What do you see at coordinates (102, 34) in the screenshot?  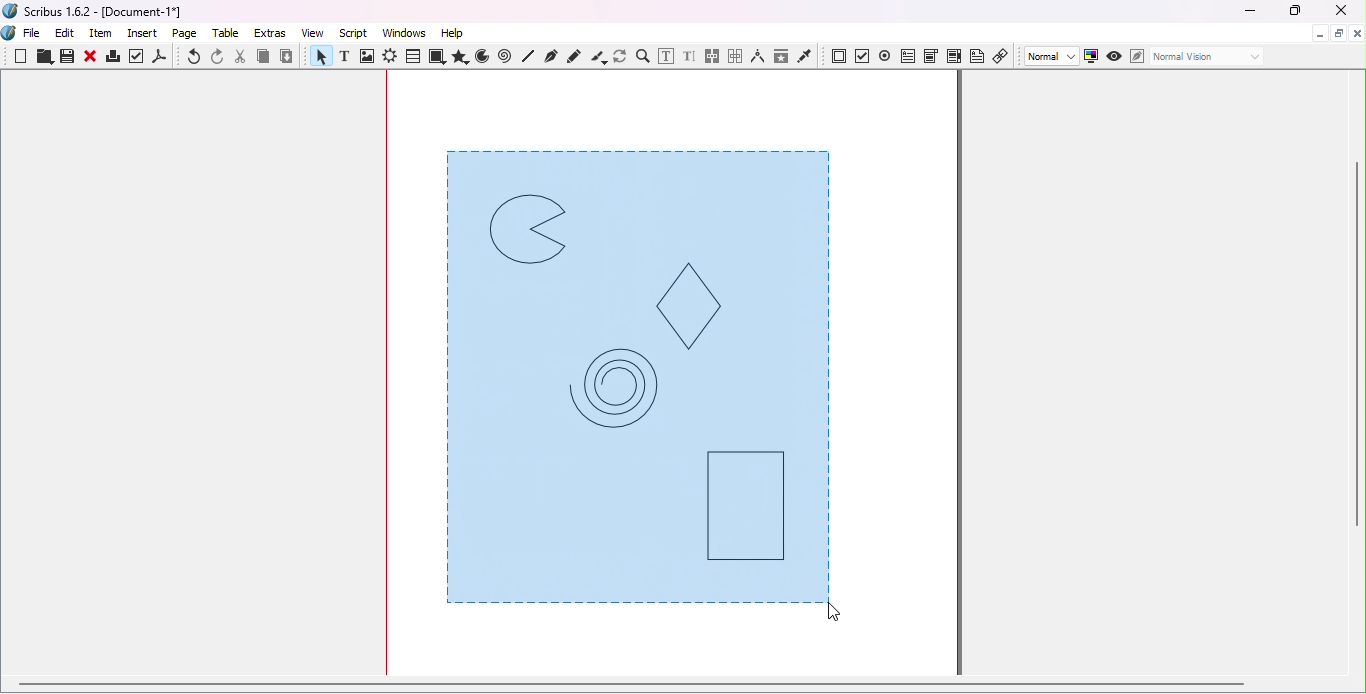 I see `Item` at bounding box center [102, 34].